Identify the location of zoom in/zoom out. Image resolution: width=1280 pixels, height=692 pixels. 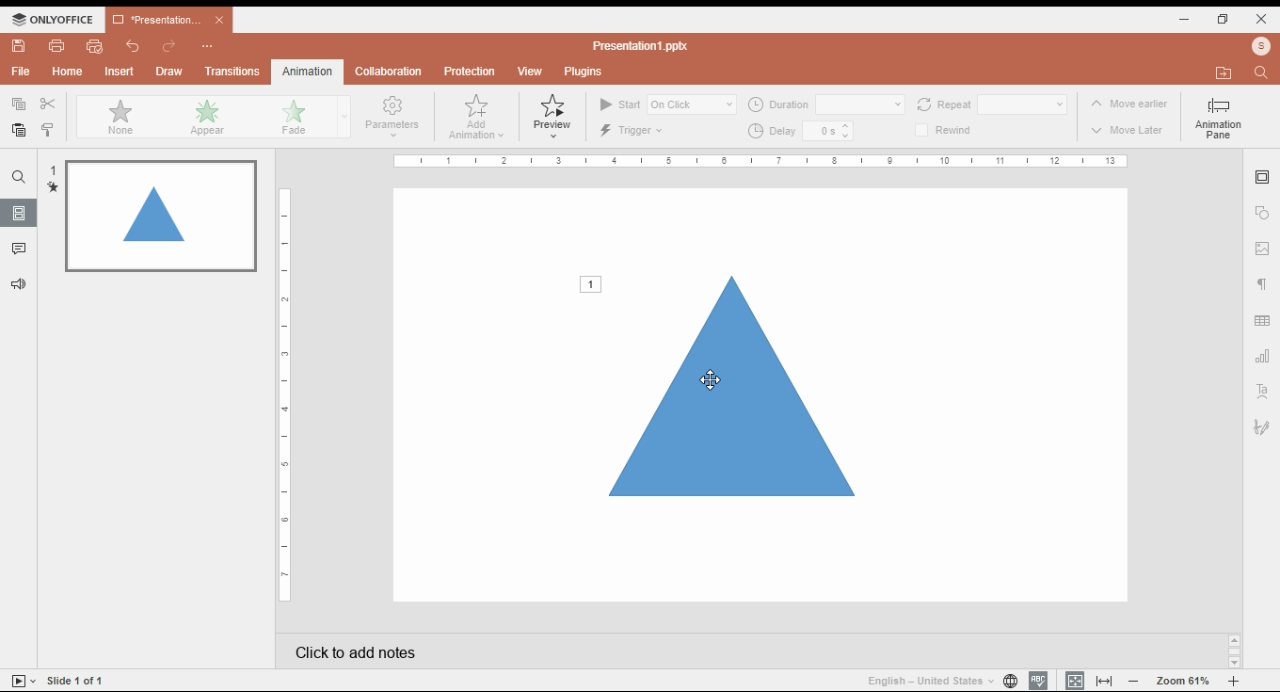
(1186, 680).